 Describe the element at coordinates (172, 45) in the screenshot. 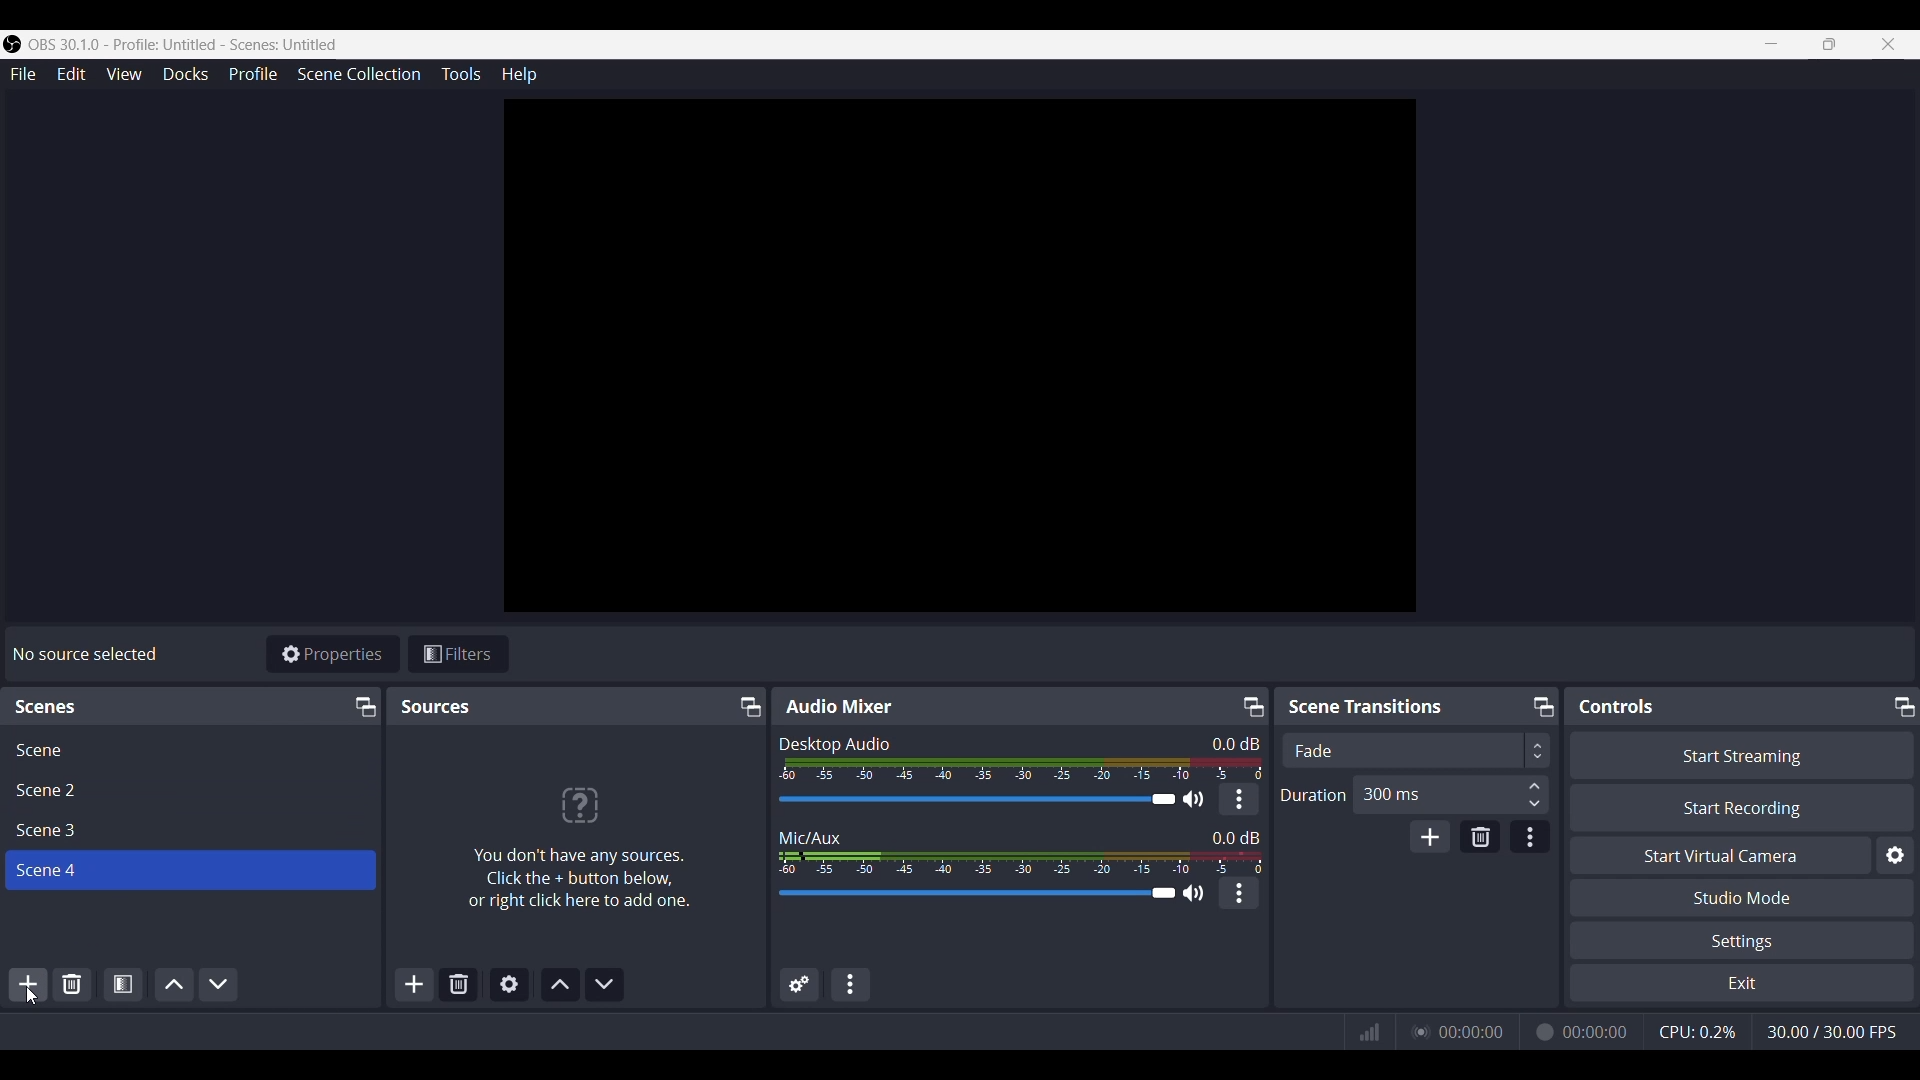

I see `Window Title` at that location.